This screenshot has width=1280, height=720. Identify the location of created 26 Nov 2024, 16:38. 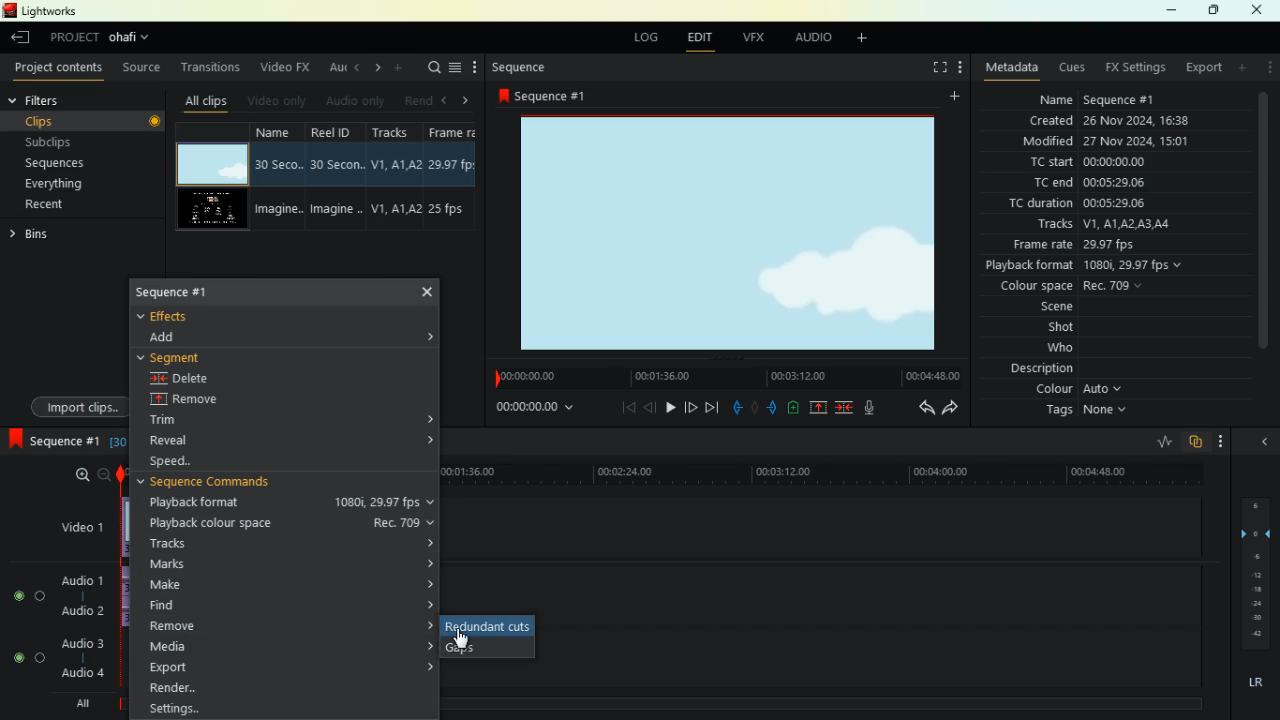
(1118, 119).